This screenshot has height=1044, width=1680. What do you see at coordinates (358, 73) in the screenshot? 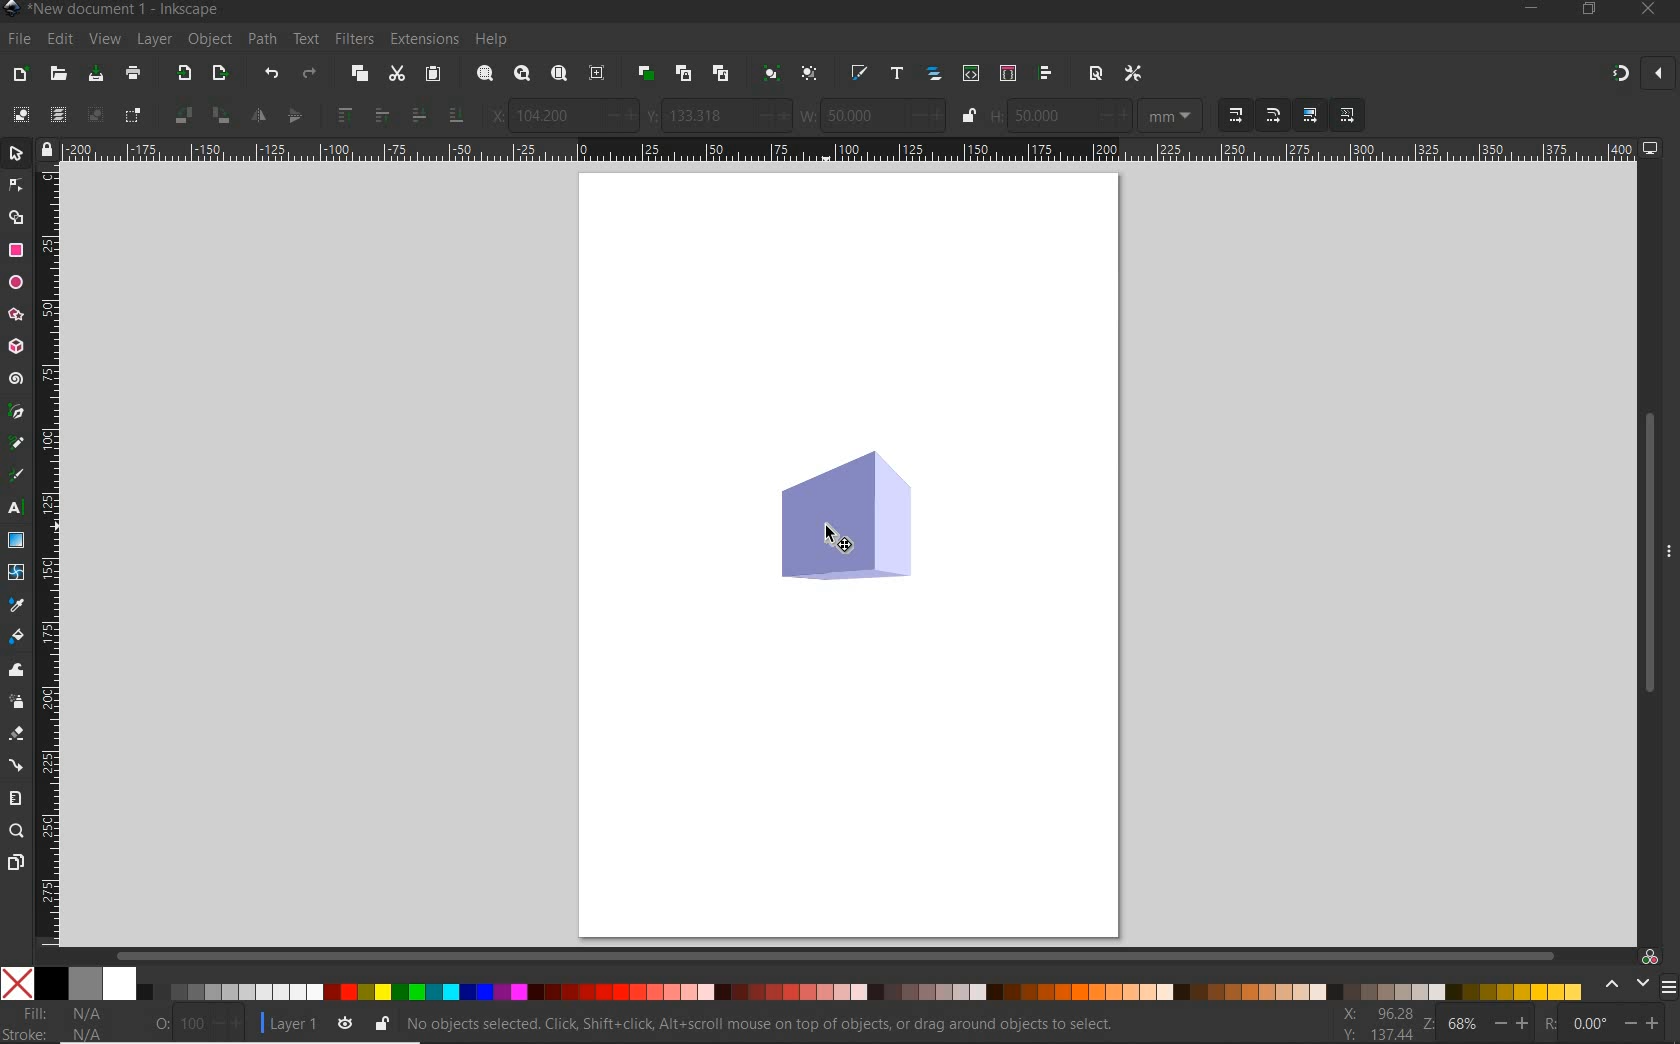
I see `copy` at bounding box center [358, 73].